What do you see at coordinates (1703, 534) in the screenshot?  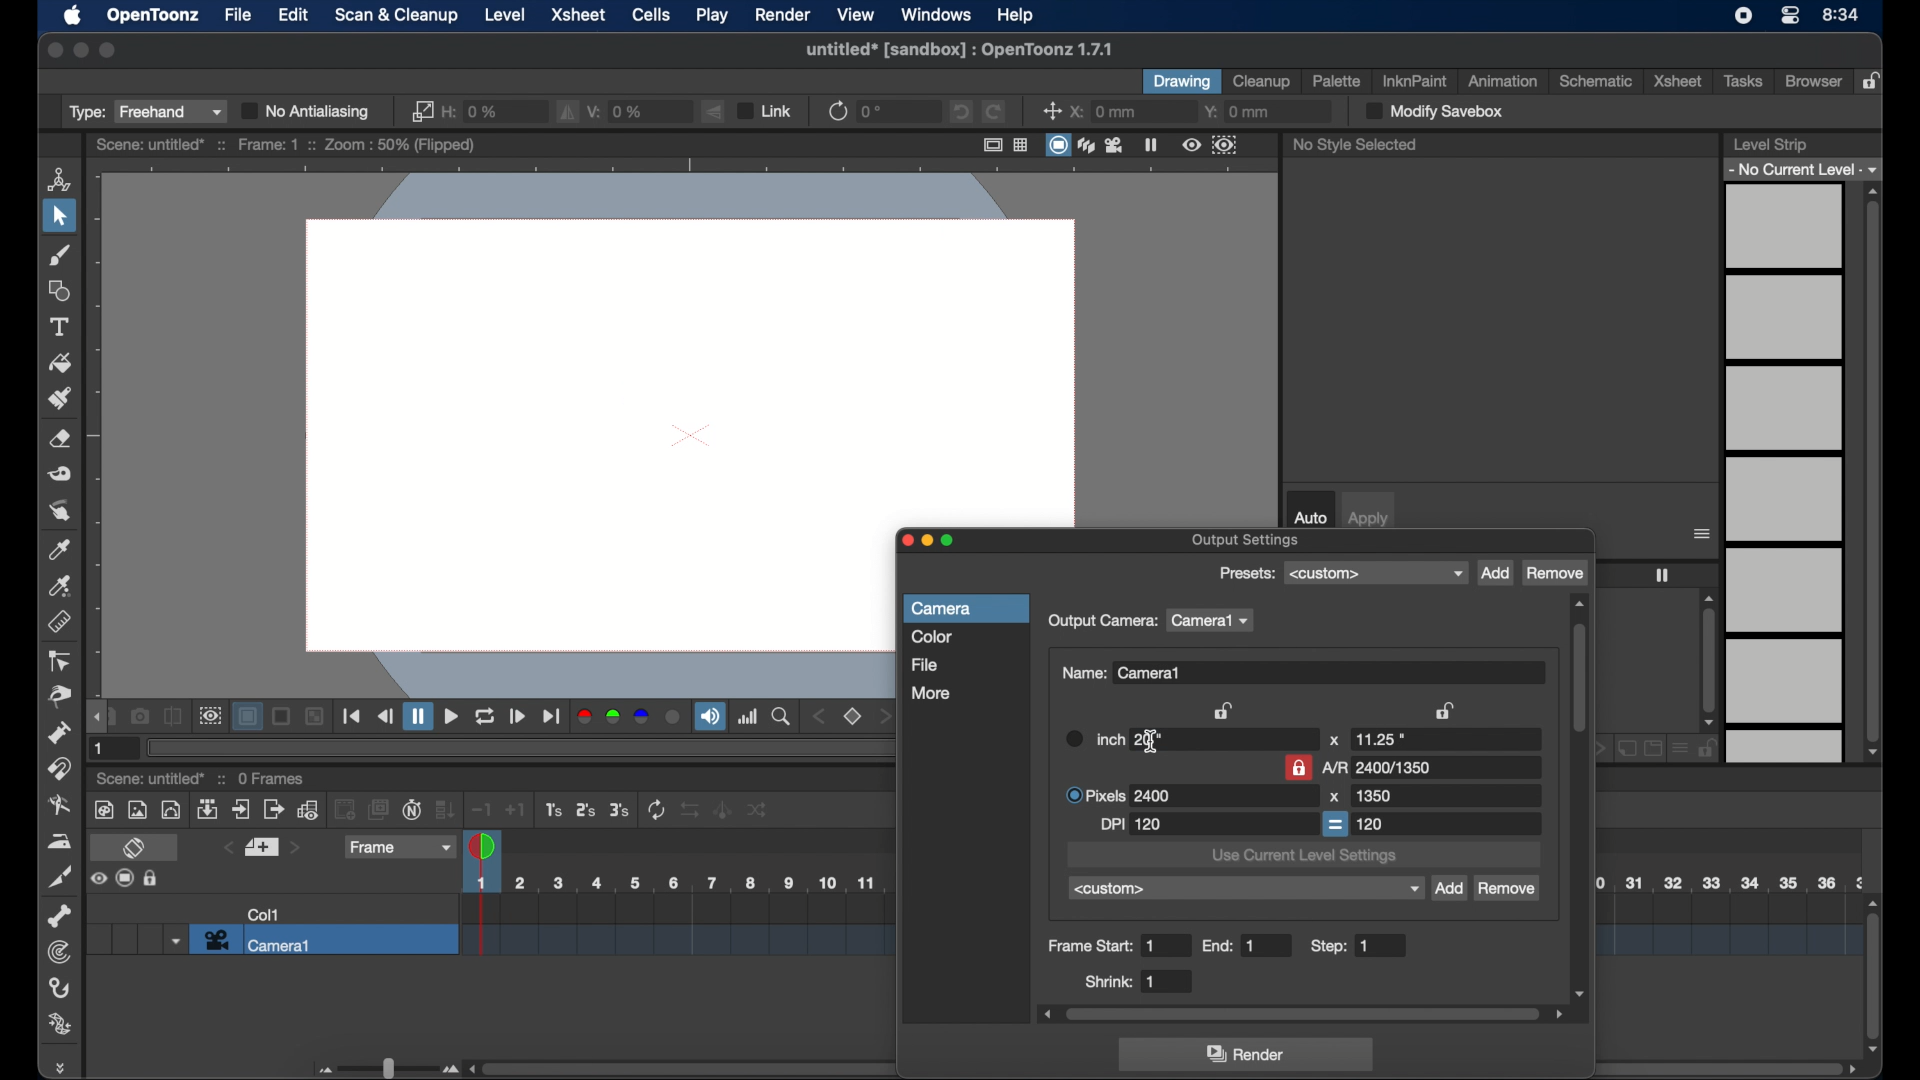 I see `more options` at bounding box center [1703, 534].